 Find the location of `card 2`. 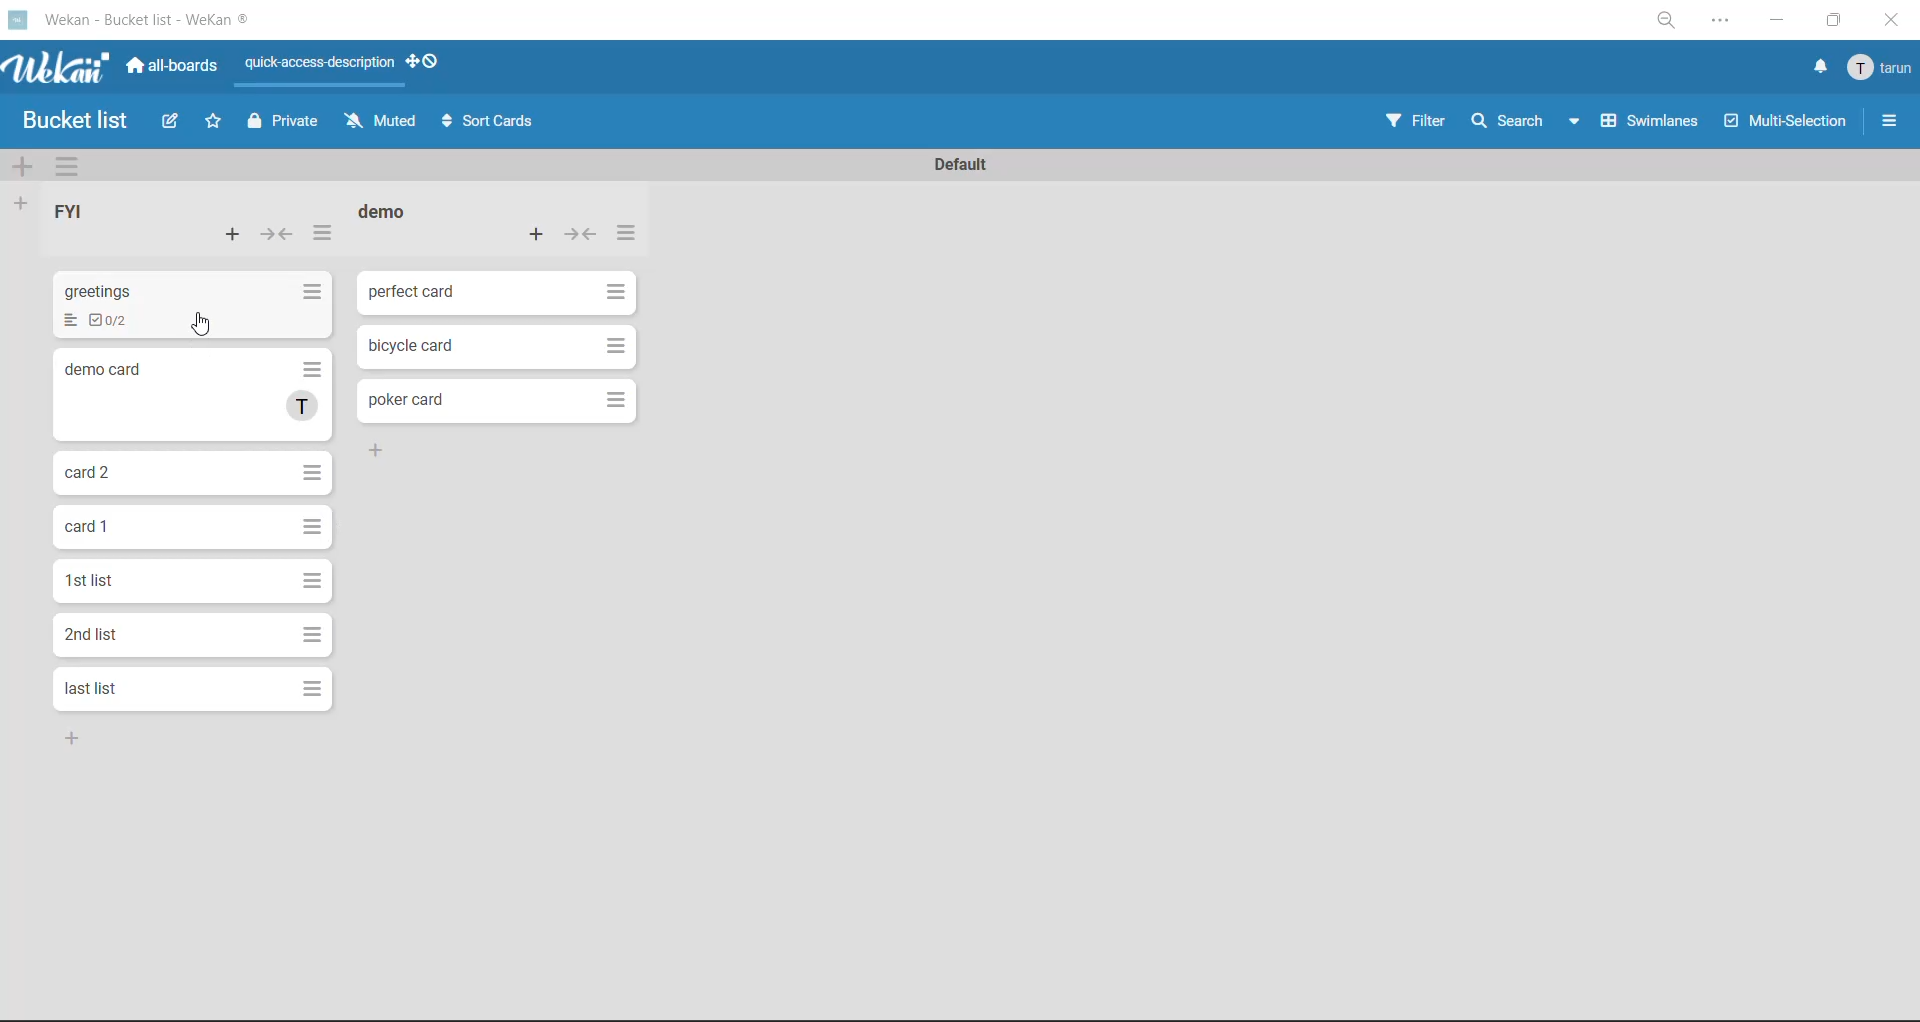

card 2 is located at coordinates (502, 348).